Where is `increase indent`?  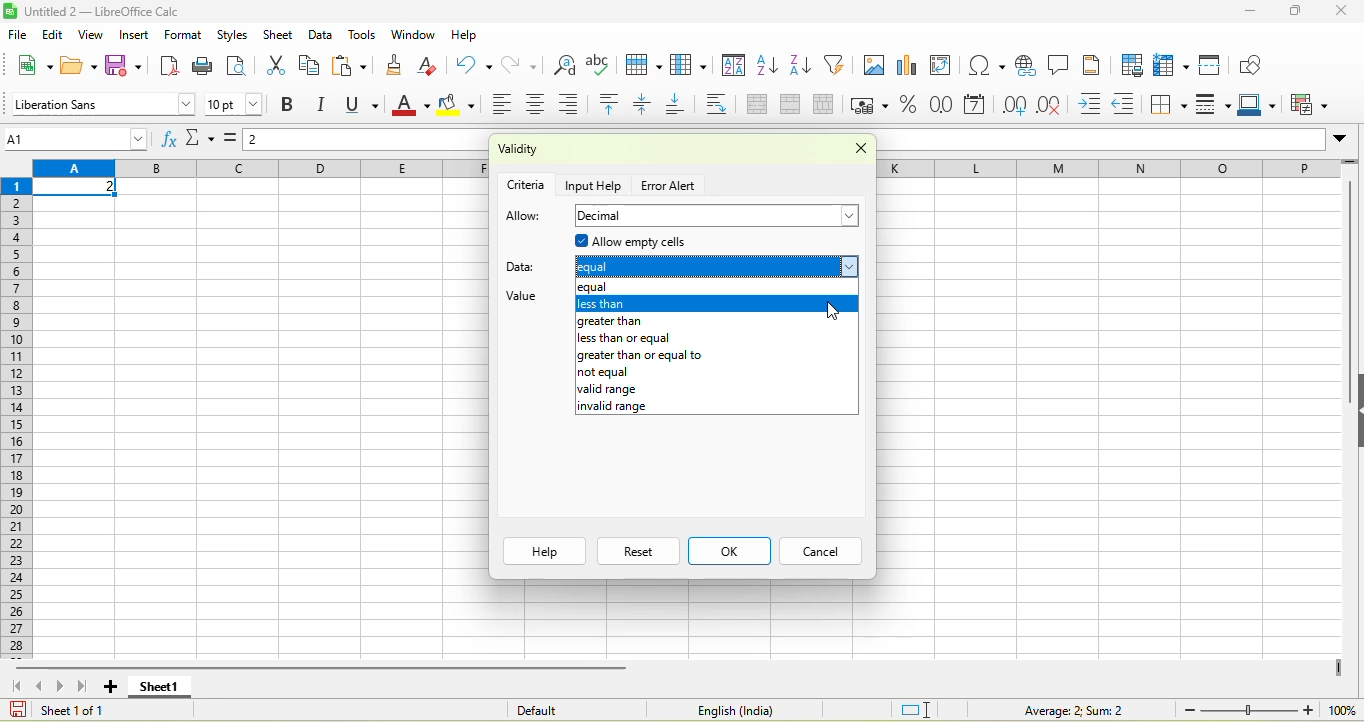
increase indent is located at coordinates (1094, 105).